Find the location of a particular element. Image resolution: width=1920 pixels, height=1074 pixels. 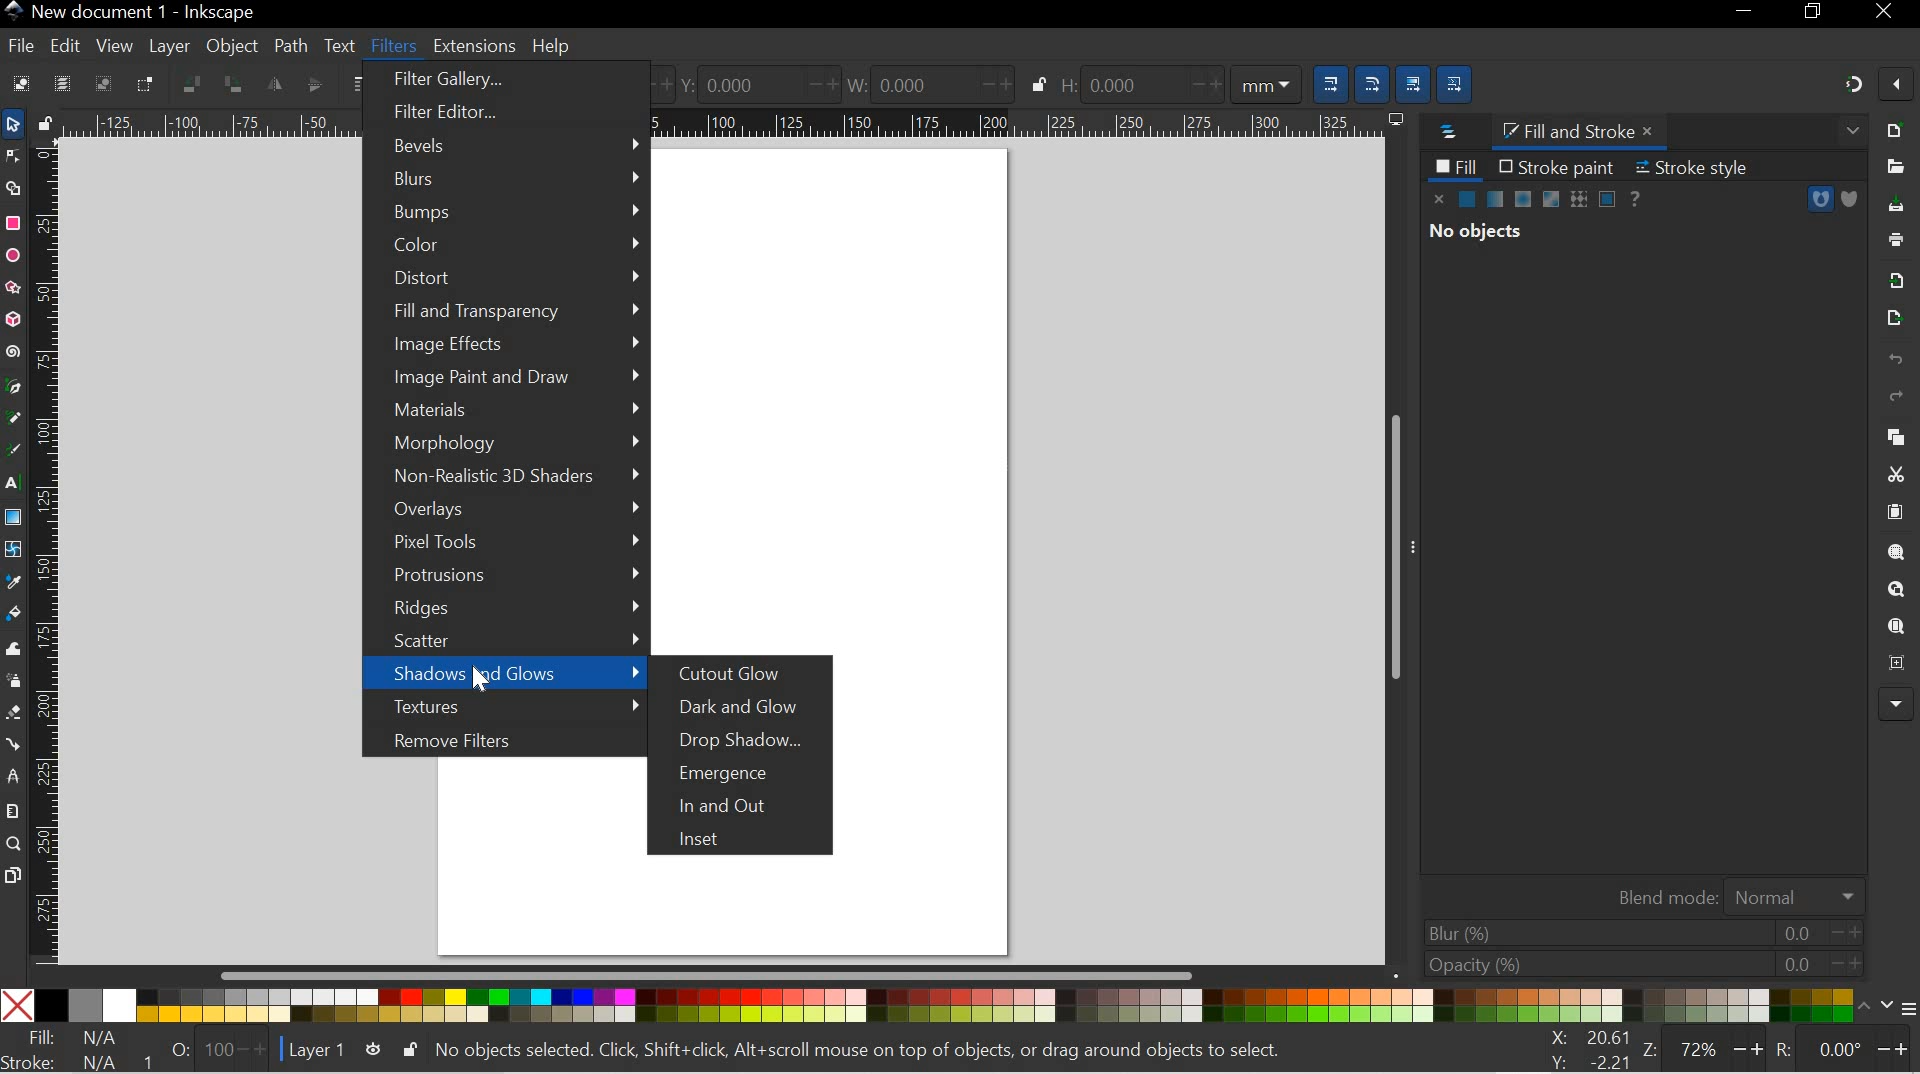

BEVELS is located at coordinates (507, 144).